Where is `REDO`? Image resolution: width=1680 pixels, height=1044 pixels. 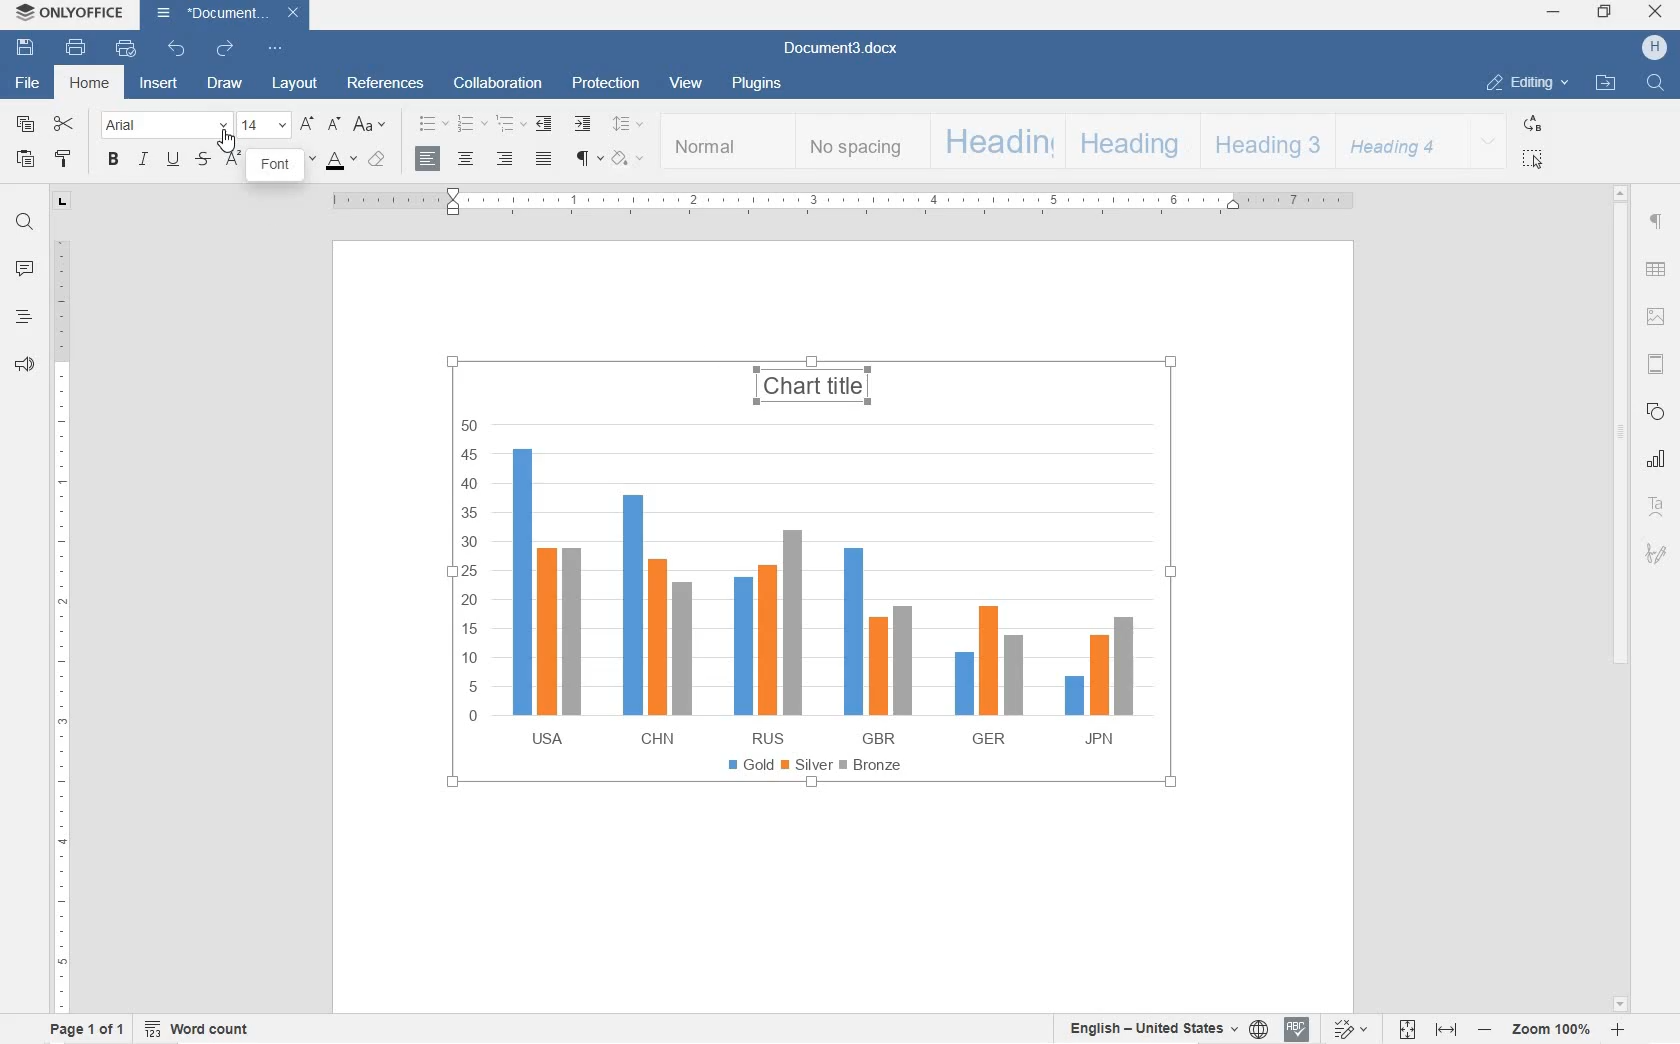 REDO is located at coordinates (226, 48).